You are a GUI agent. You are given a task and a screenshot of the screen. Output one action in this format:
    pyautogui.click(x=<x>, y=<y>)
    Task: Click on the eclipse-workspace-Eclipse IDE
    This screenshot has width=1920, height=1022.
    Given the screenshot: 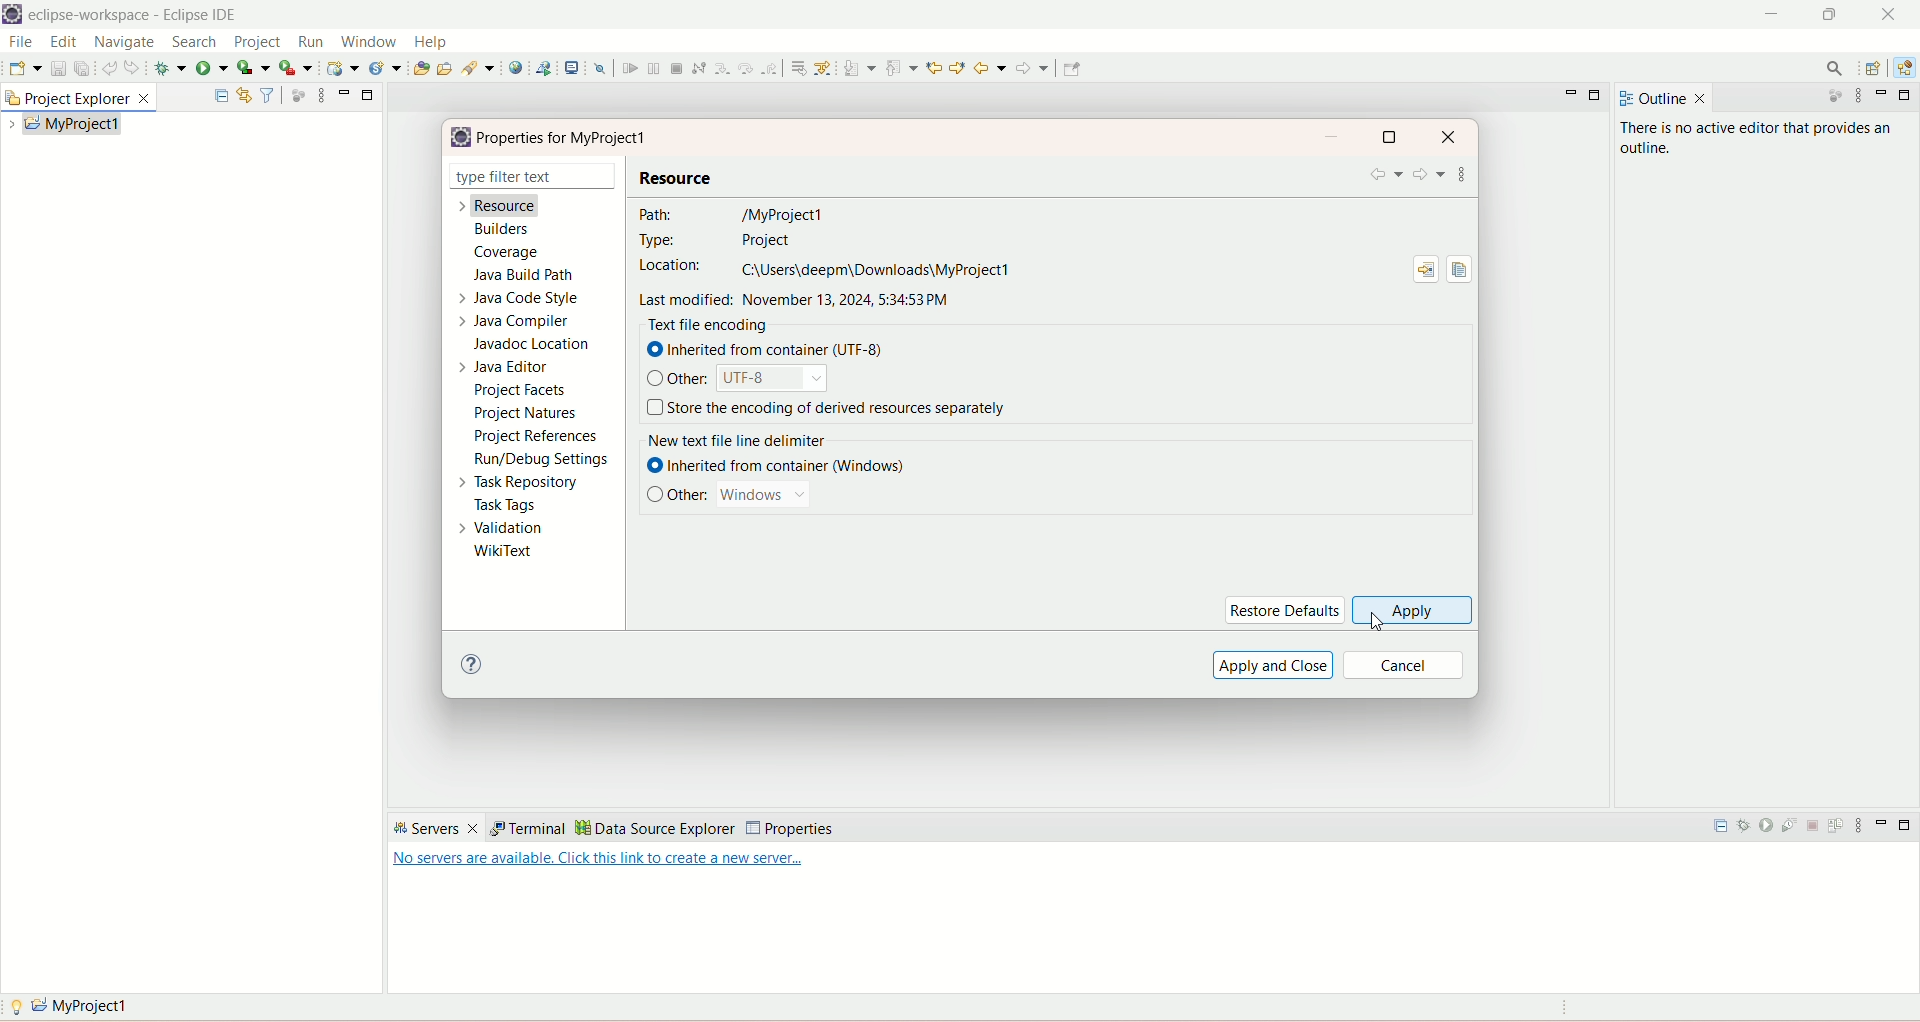 What is the action you would take?
    pyautogui.click(x=136, y=15)
    